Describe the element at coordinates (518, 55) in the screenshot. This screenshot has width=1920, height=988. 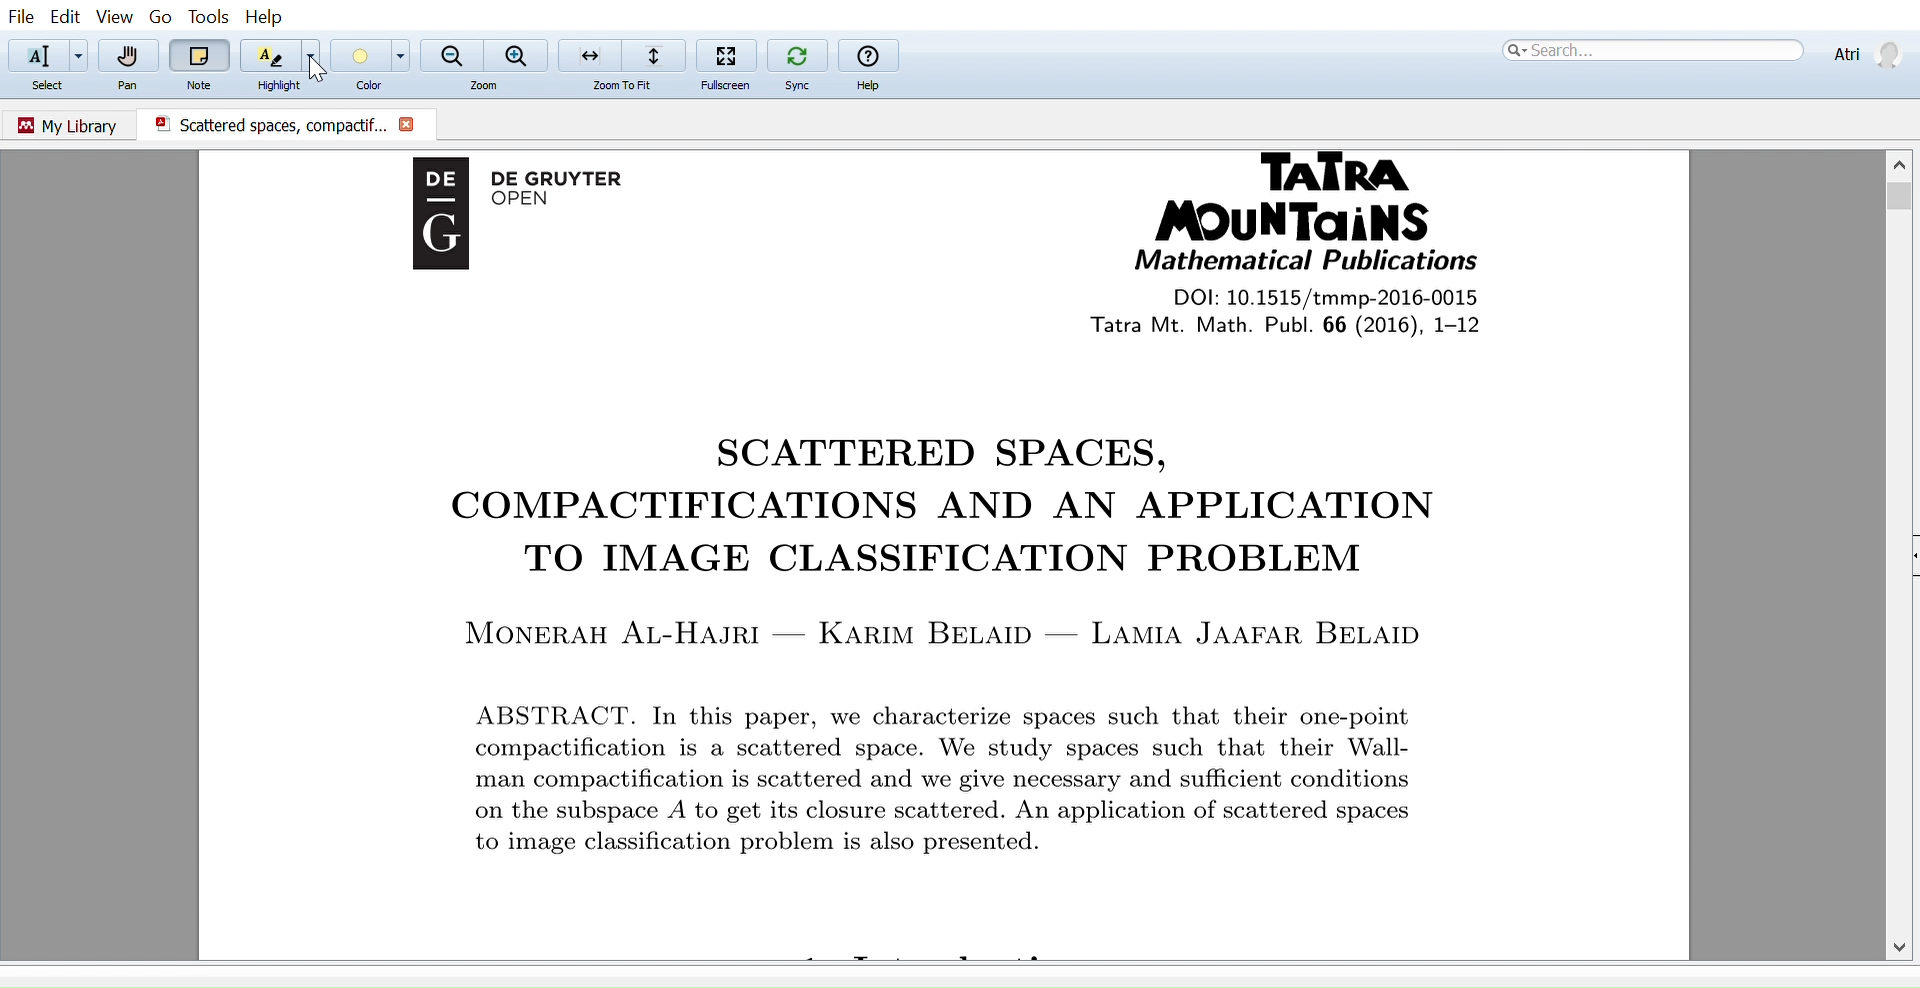
I see `Zoom in` at that location.